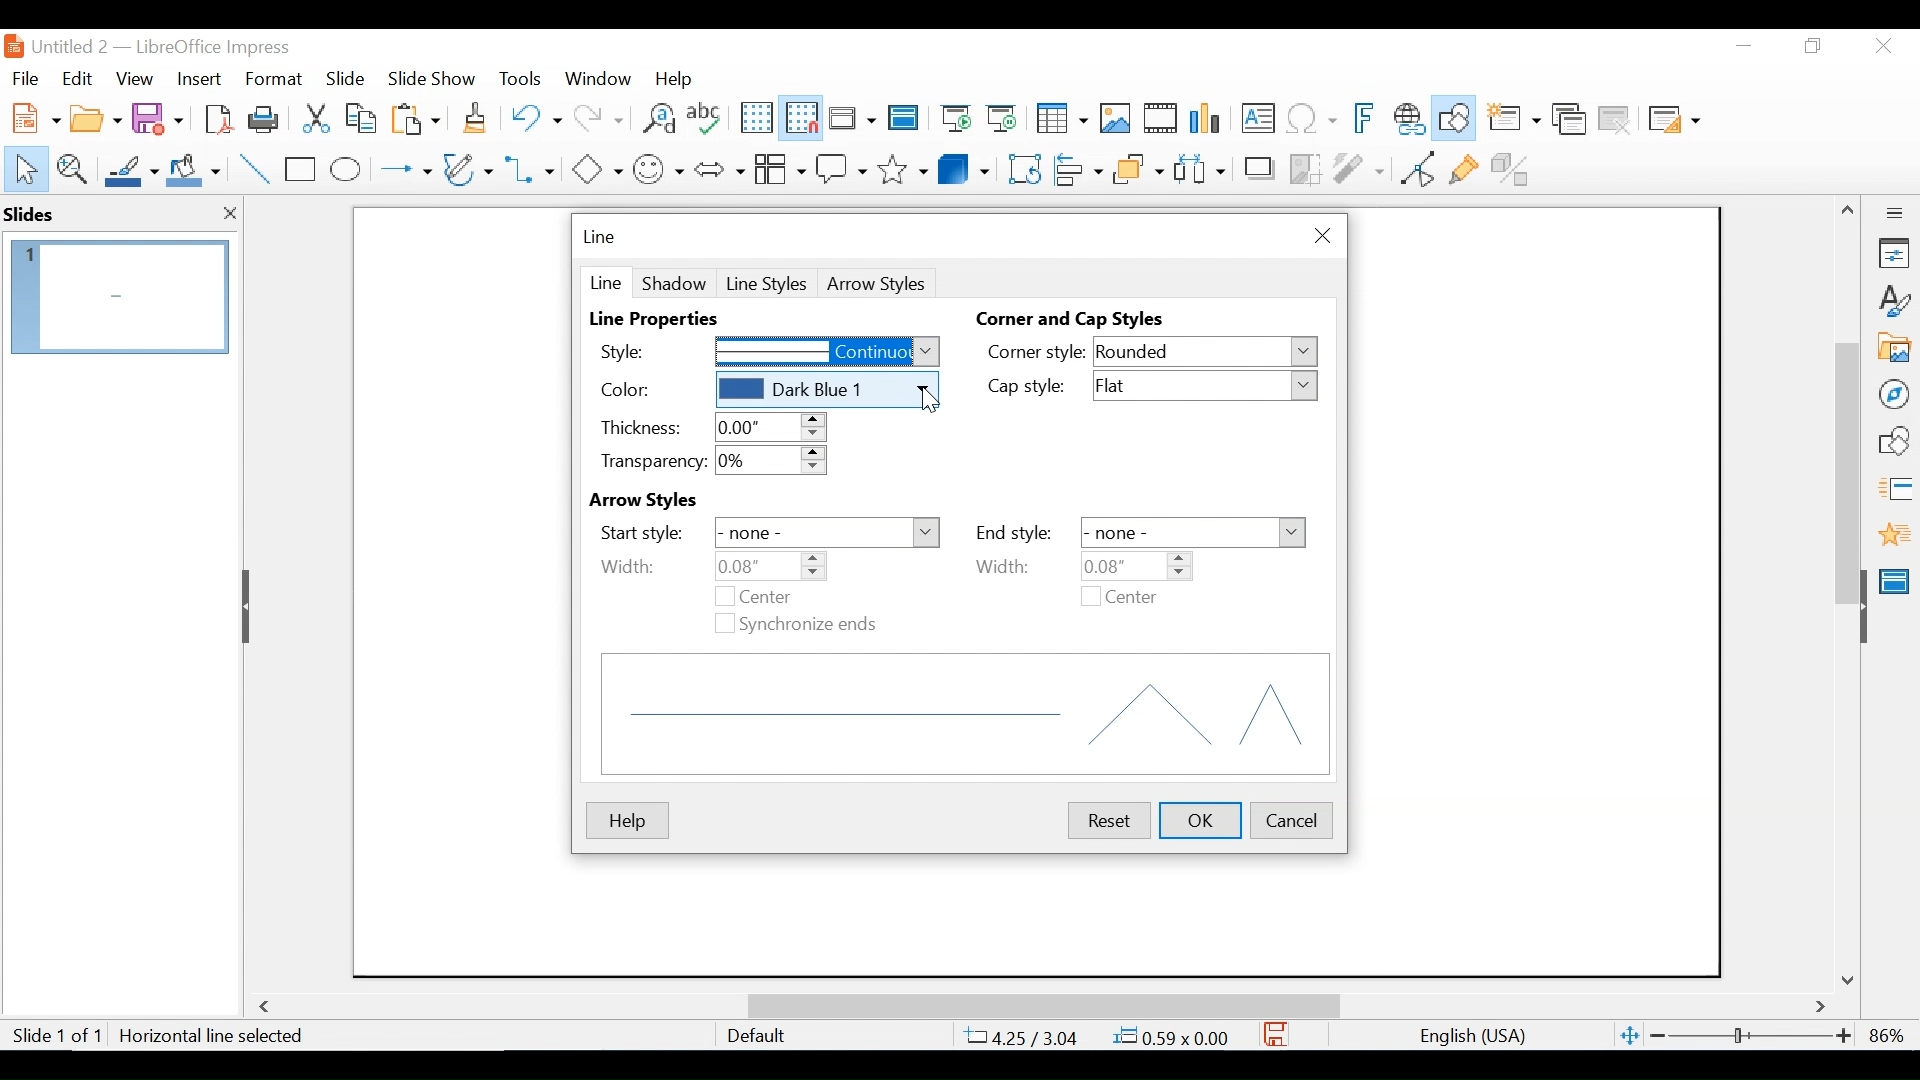  I want to click on Reset, so click(1106, 820).